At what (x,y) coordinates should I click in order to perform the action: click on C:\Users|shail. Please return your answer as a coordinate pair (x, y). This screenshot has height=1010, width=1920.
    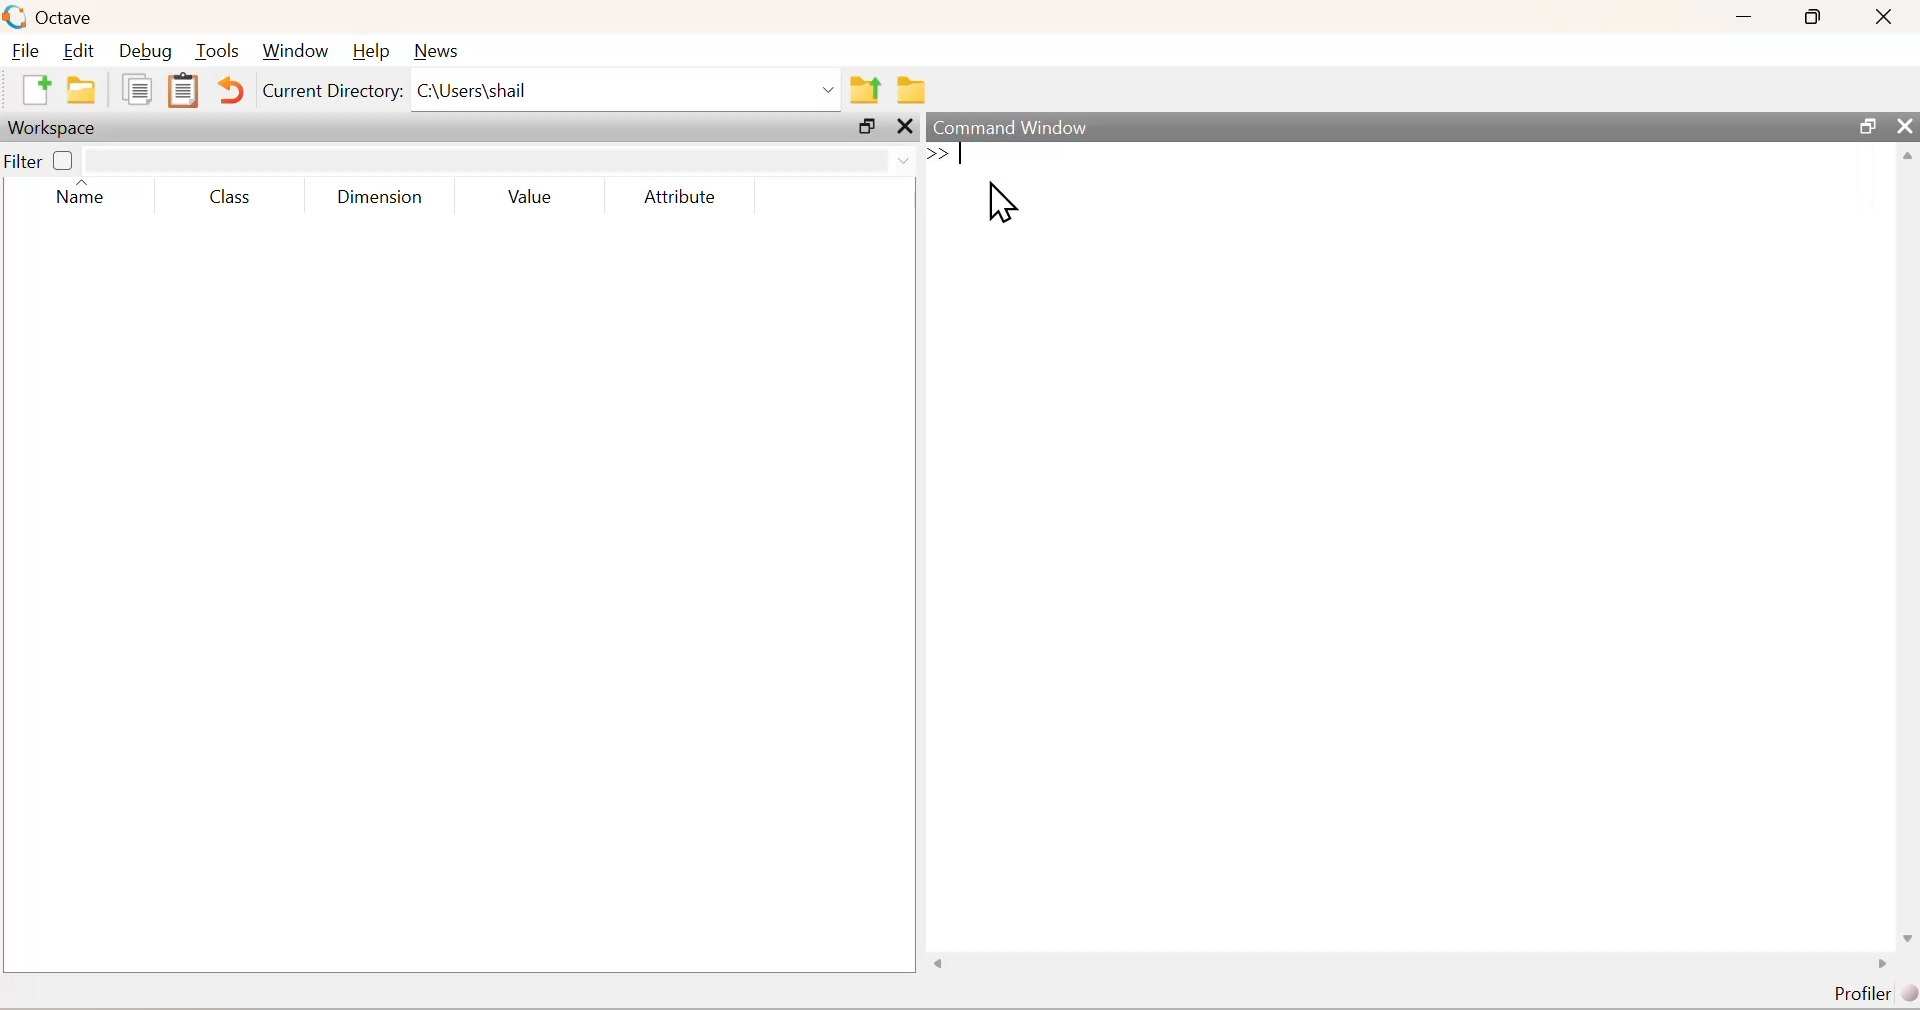
    Looking at the image, I should click on (624, 89).